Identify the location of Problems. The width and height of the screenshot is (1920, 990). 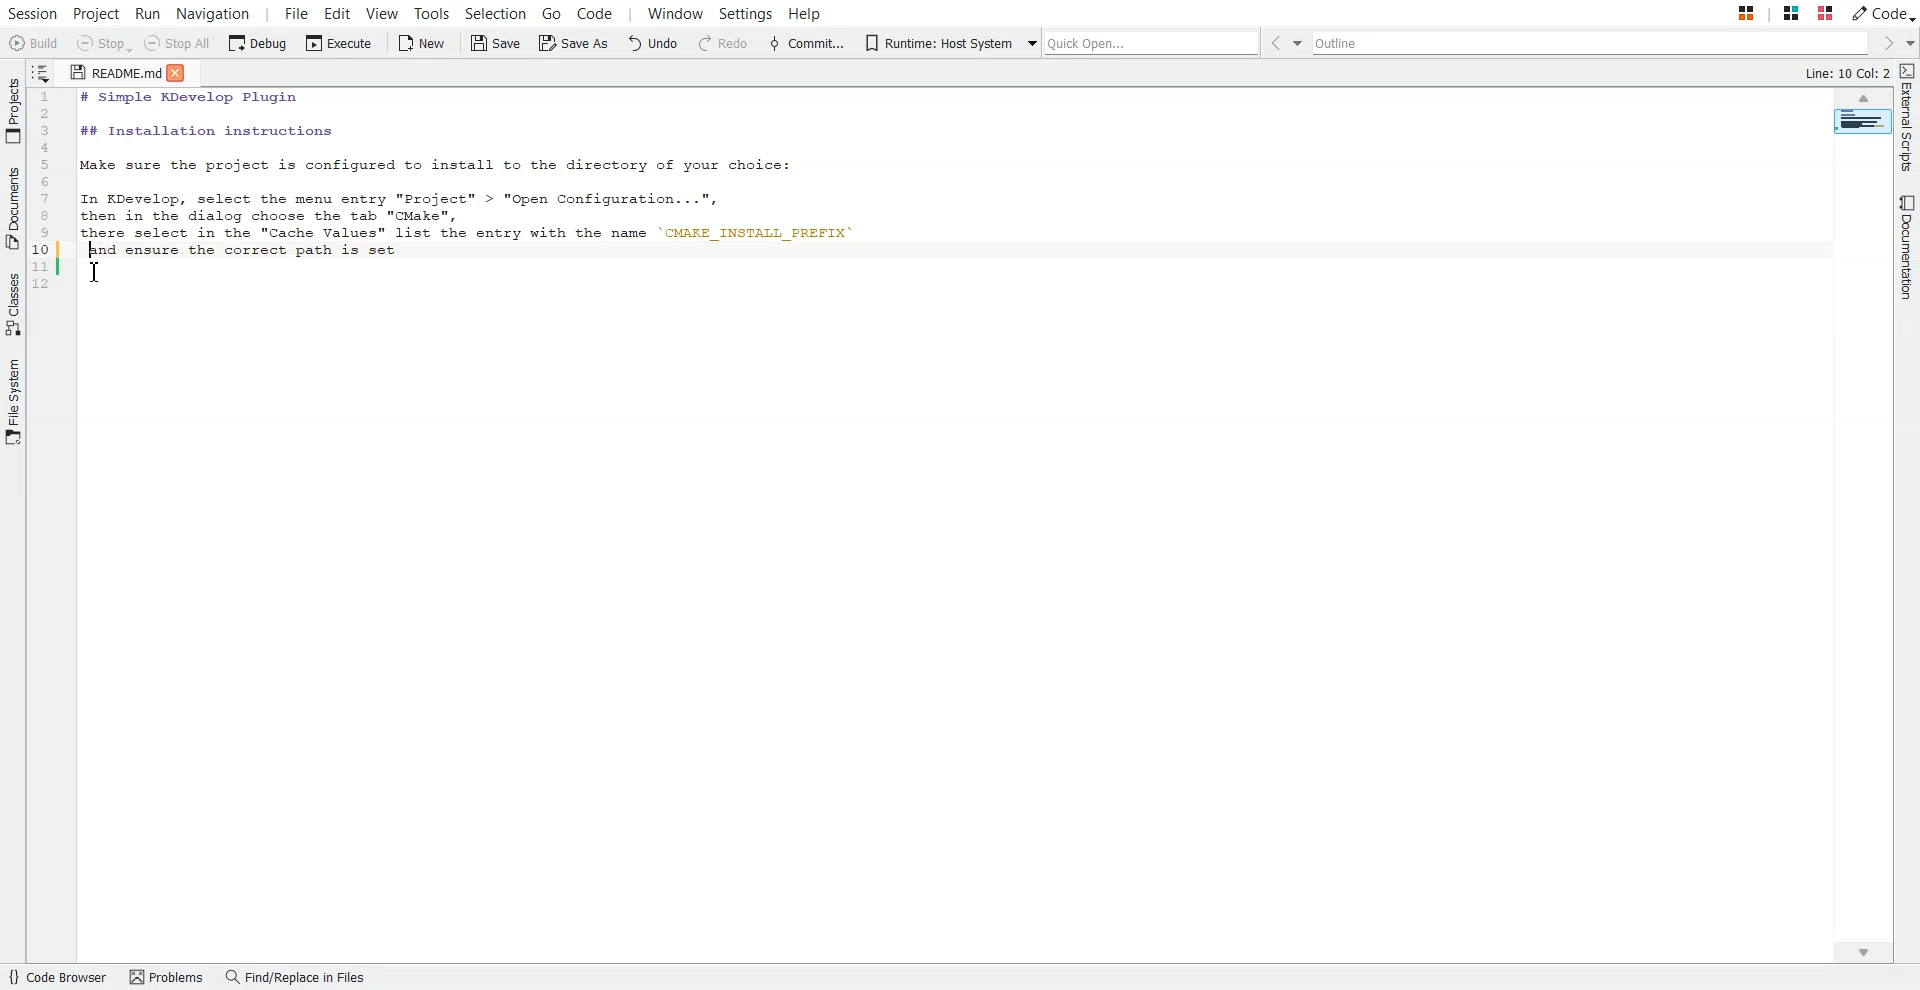
(167, 977).